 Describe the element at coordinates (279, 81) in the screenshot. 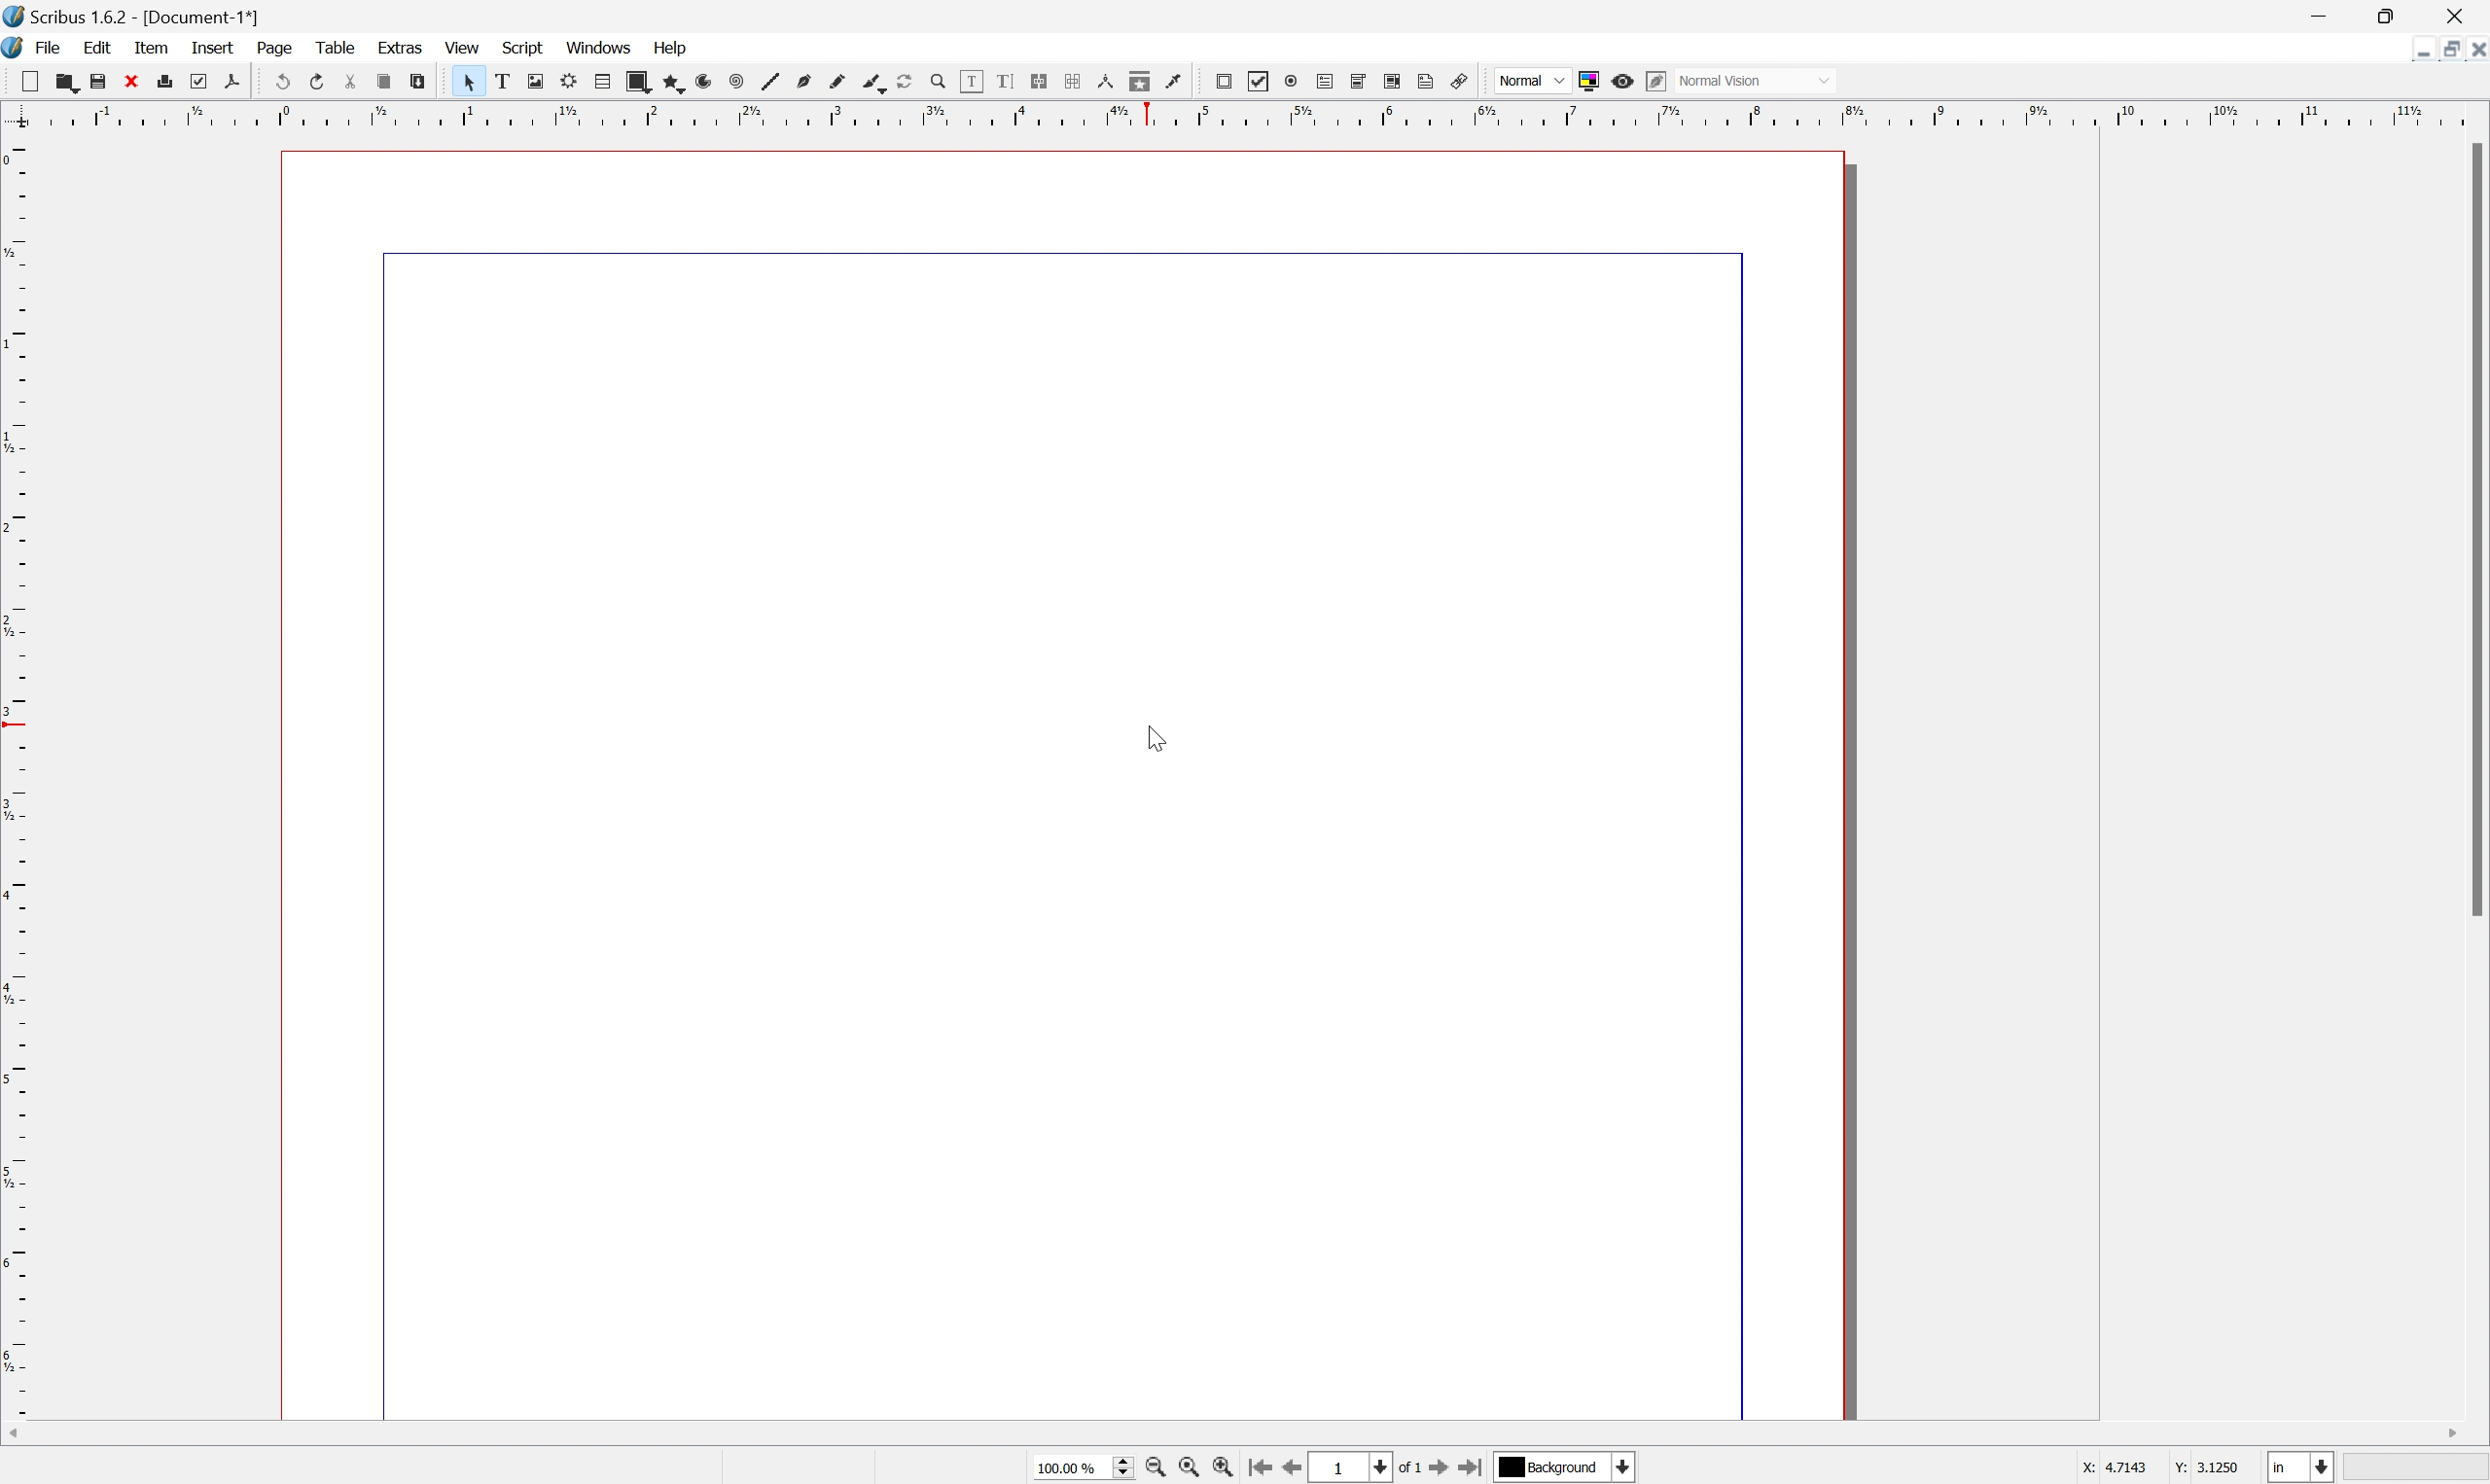

I see `undo` at that location.